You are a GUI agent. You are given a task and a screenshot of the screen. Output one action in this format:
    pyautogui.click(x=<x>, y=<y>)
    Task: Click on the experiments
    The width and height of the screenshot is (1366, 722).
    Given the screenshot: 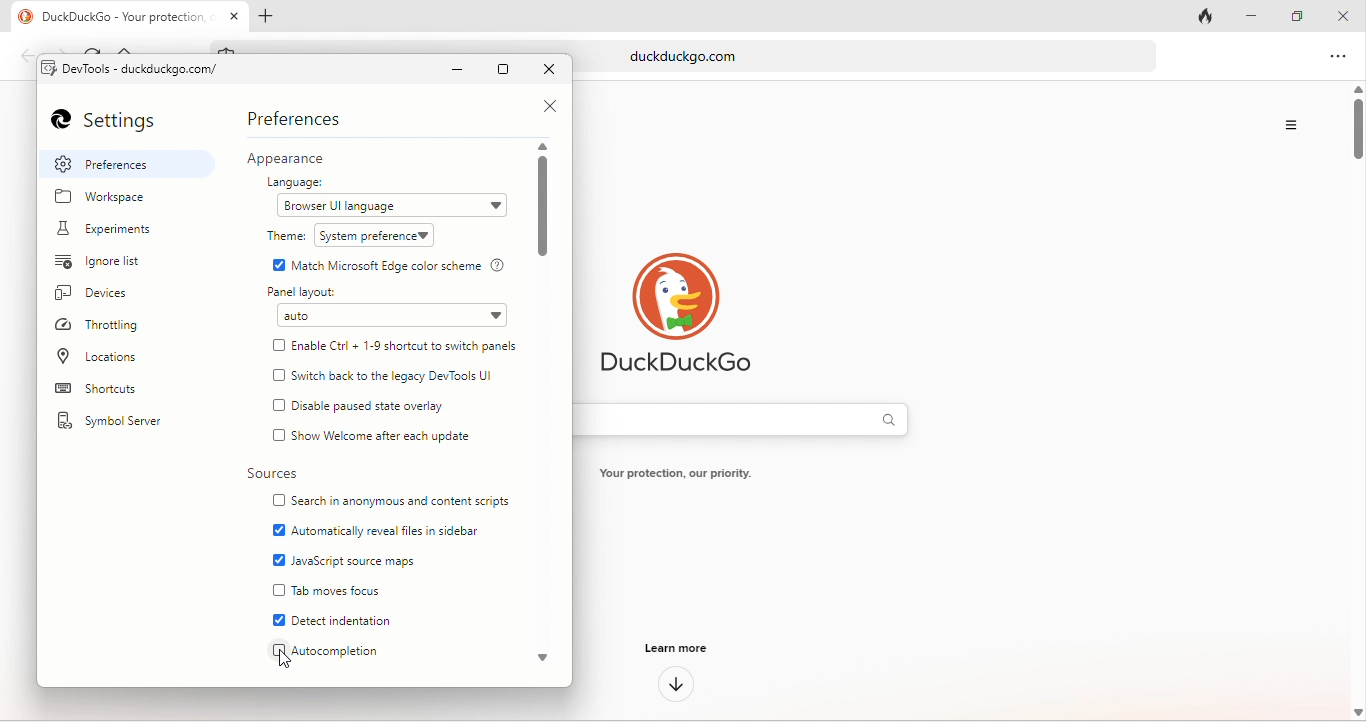 What is the action you would take?
    pyautogui.click(x=117, y=230)
    